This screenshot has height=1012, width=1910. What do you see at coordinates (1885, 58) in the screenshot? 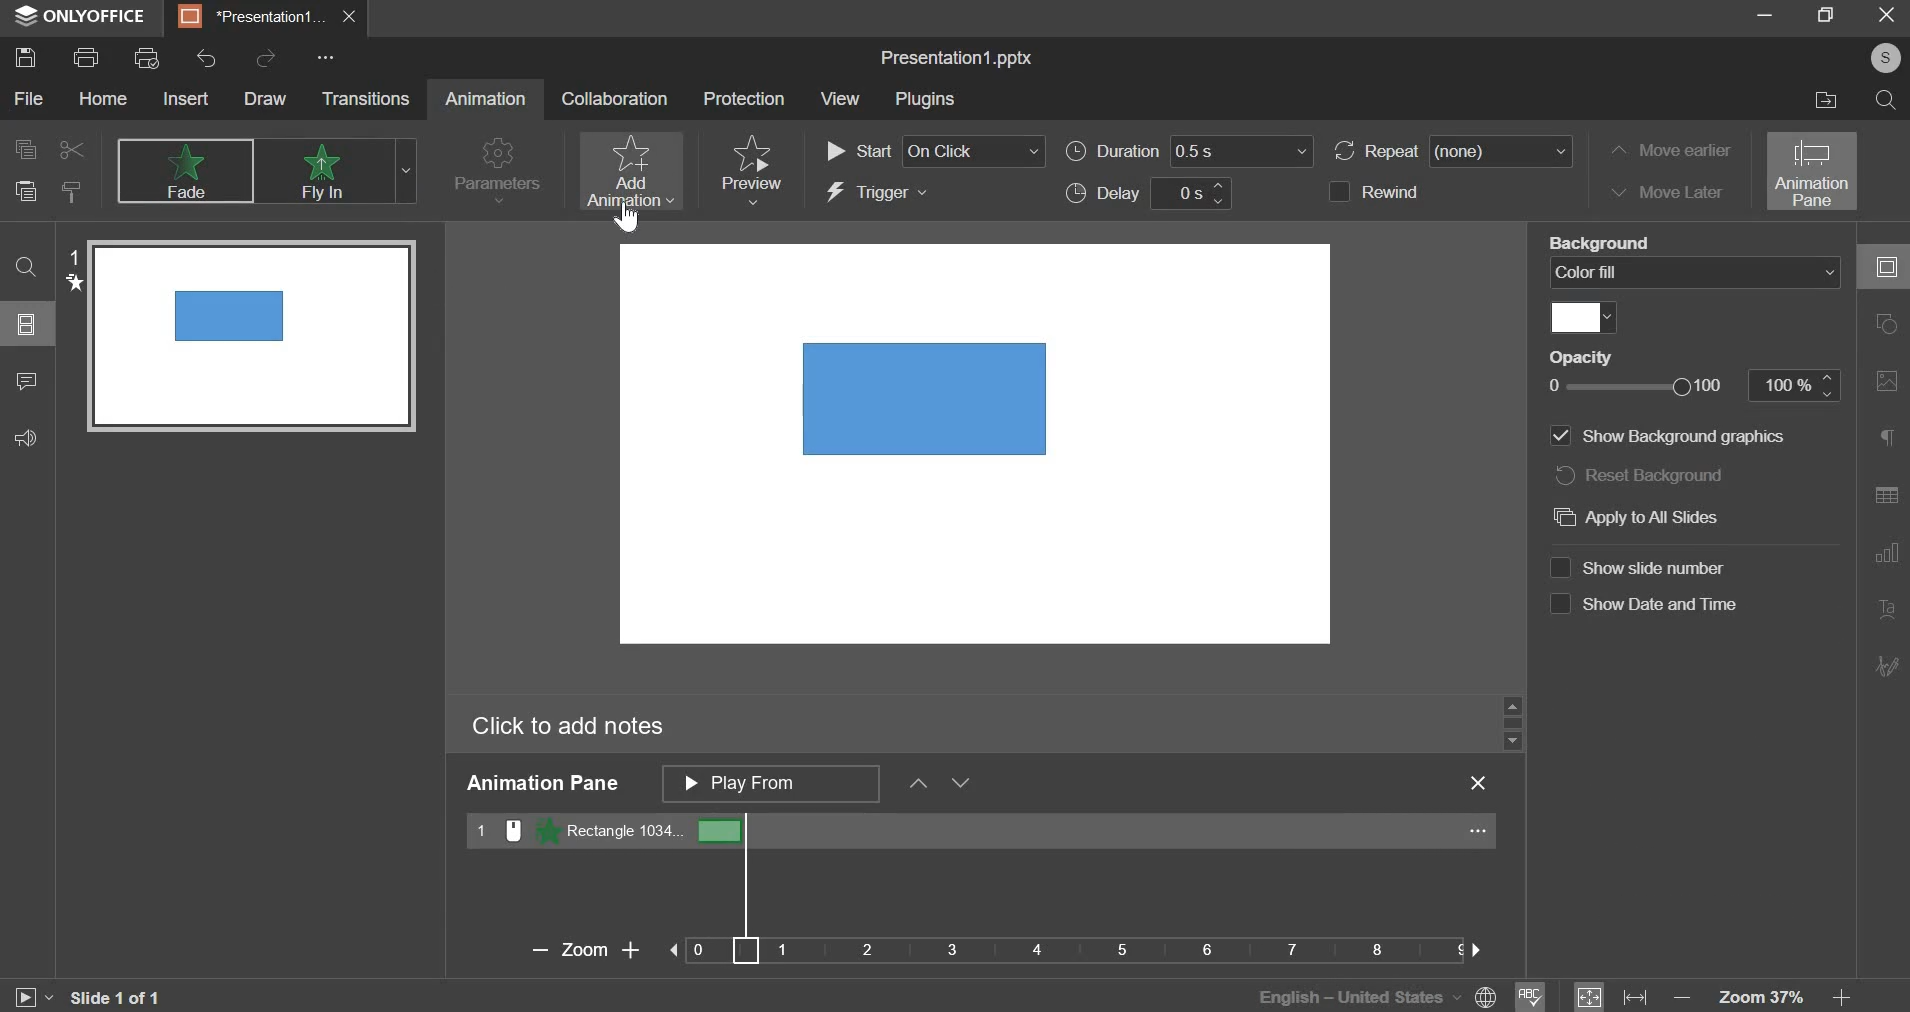
I see `Profile` at bounding box center [1885, 58].